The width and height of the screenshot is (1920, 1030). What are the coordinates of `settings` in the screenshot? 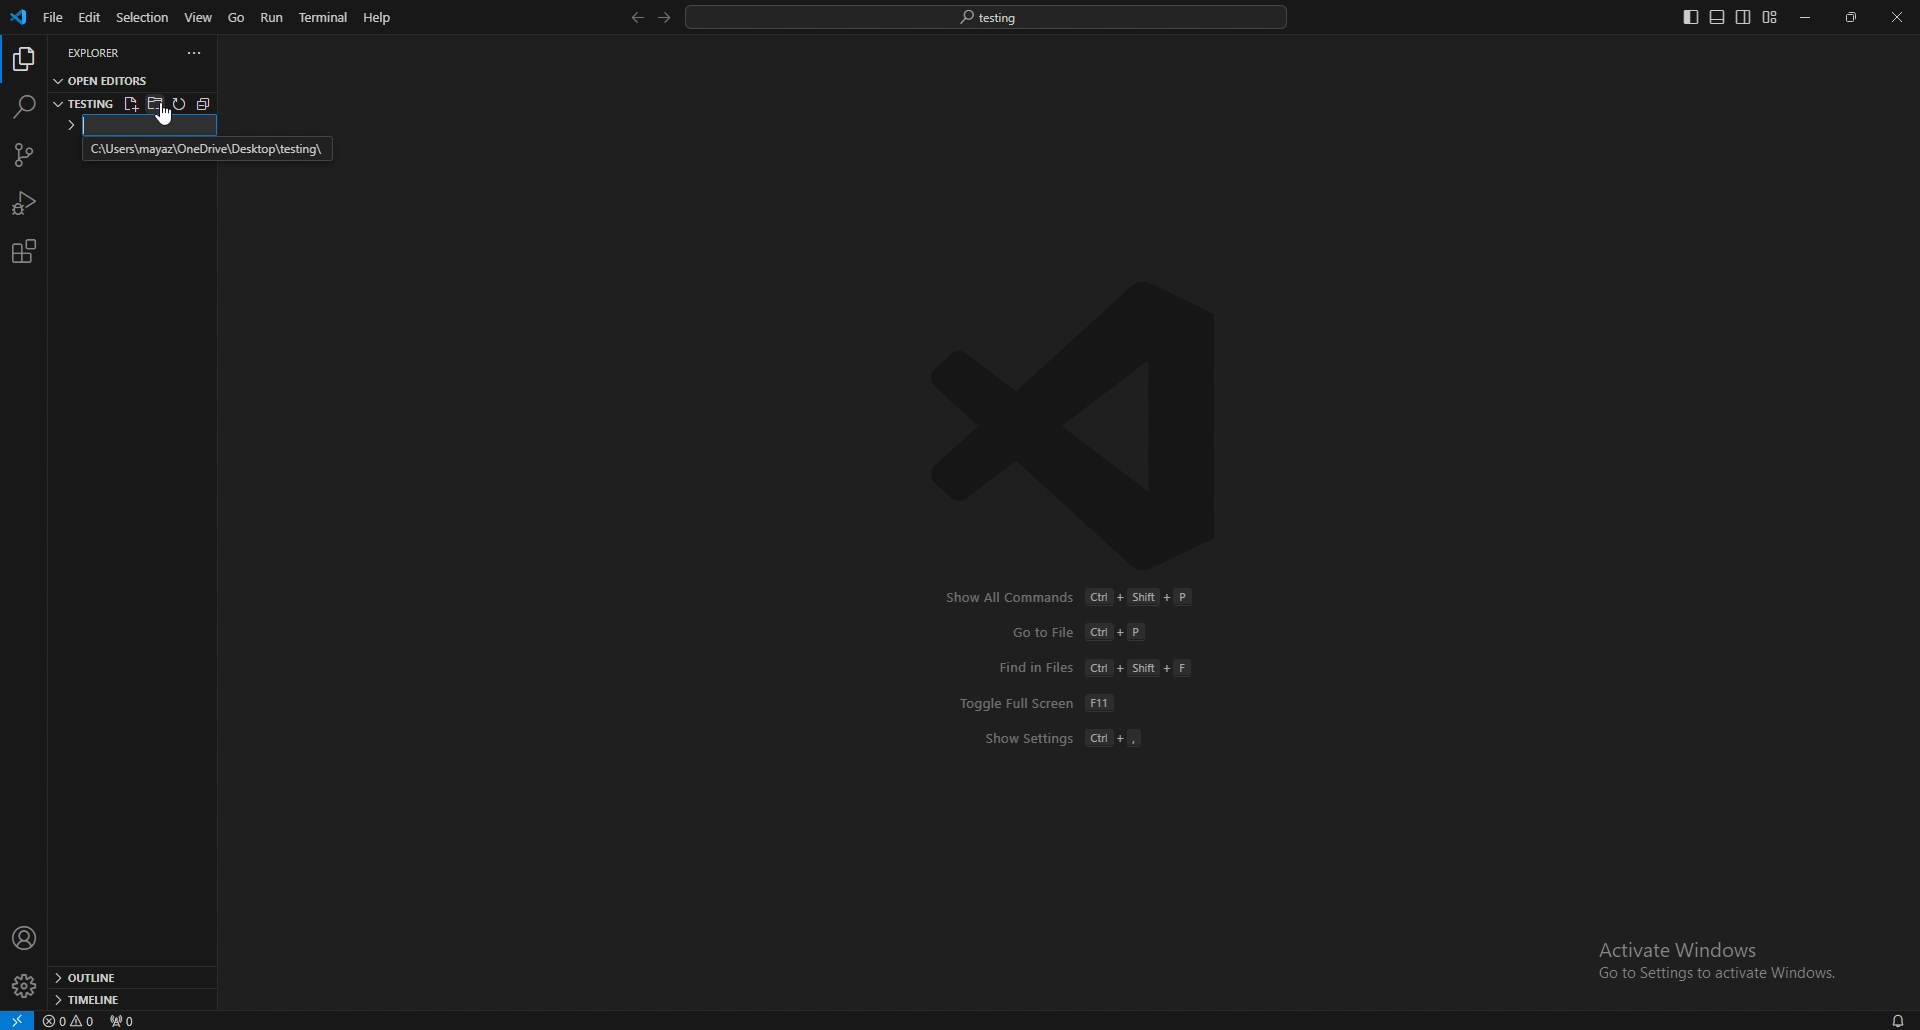 It's located at (23, 987).